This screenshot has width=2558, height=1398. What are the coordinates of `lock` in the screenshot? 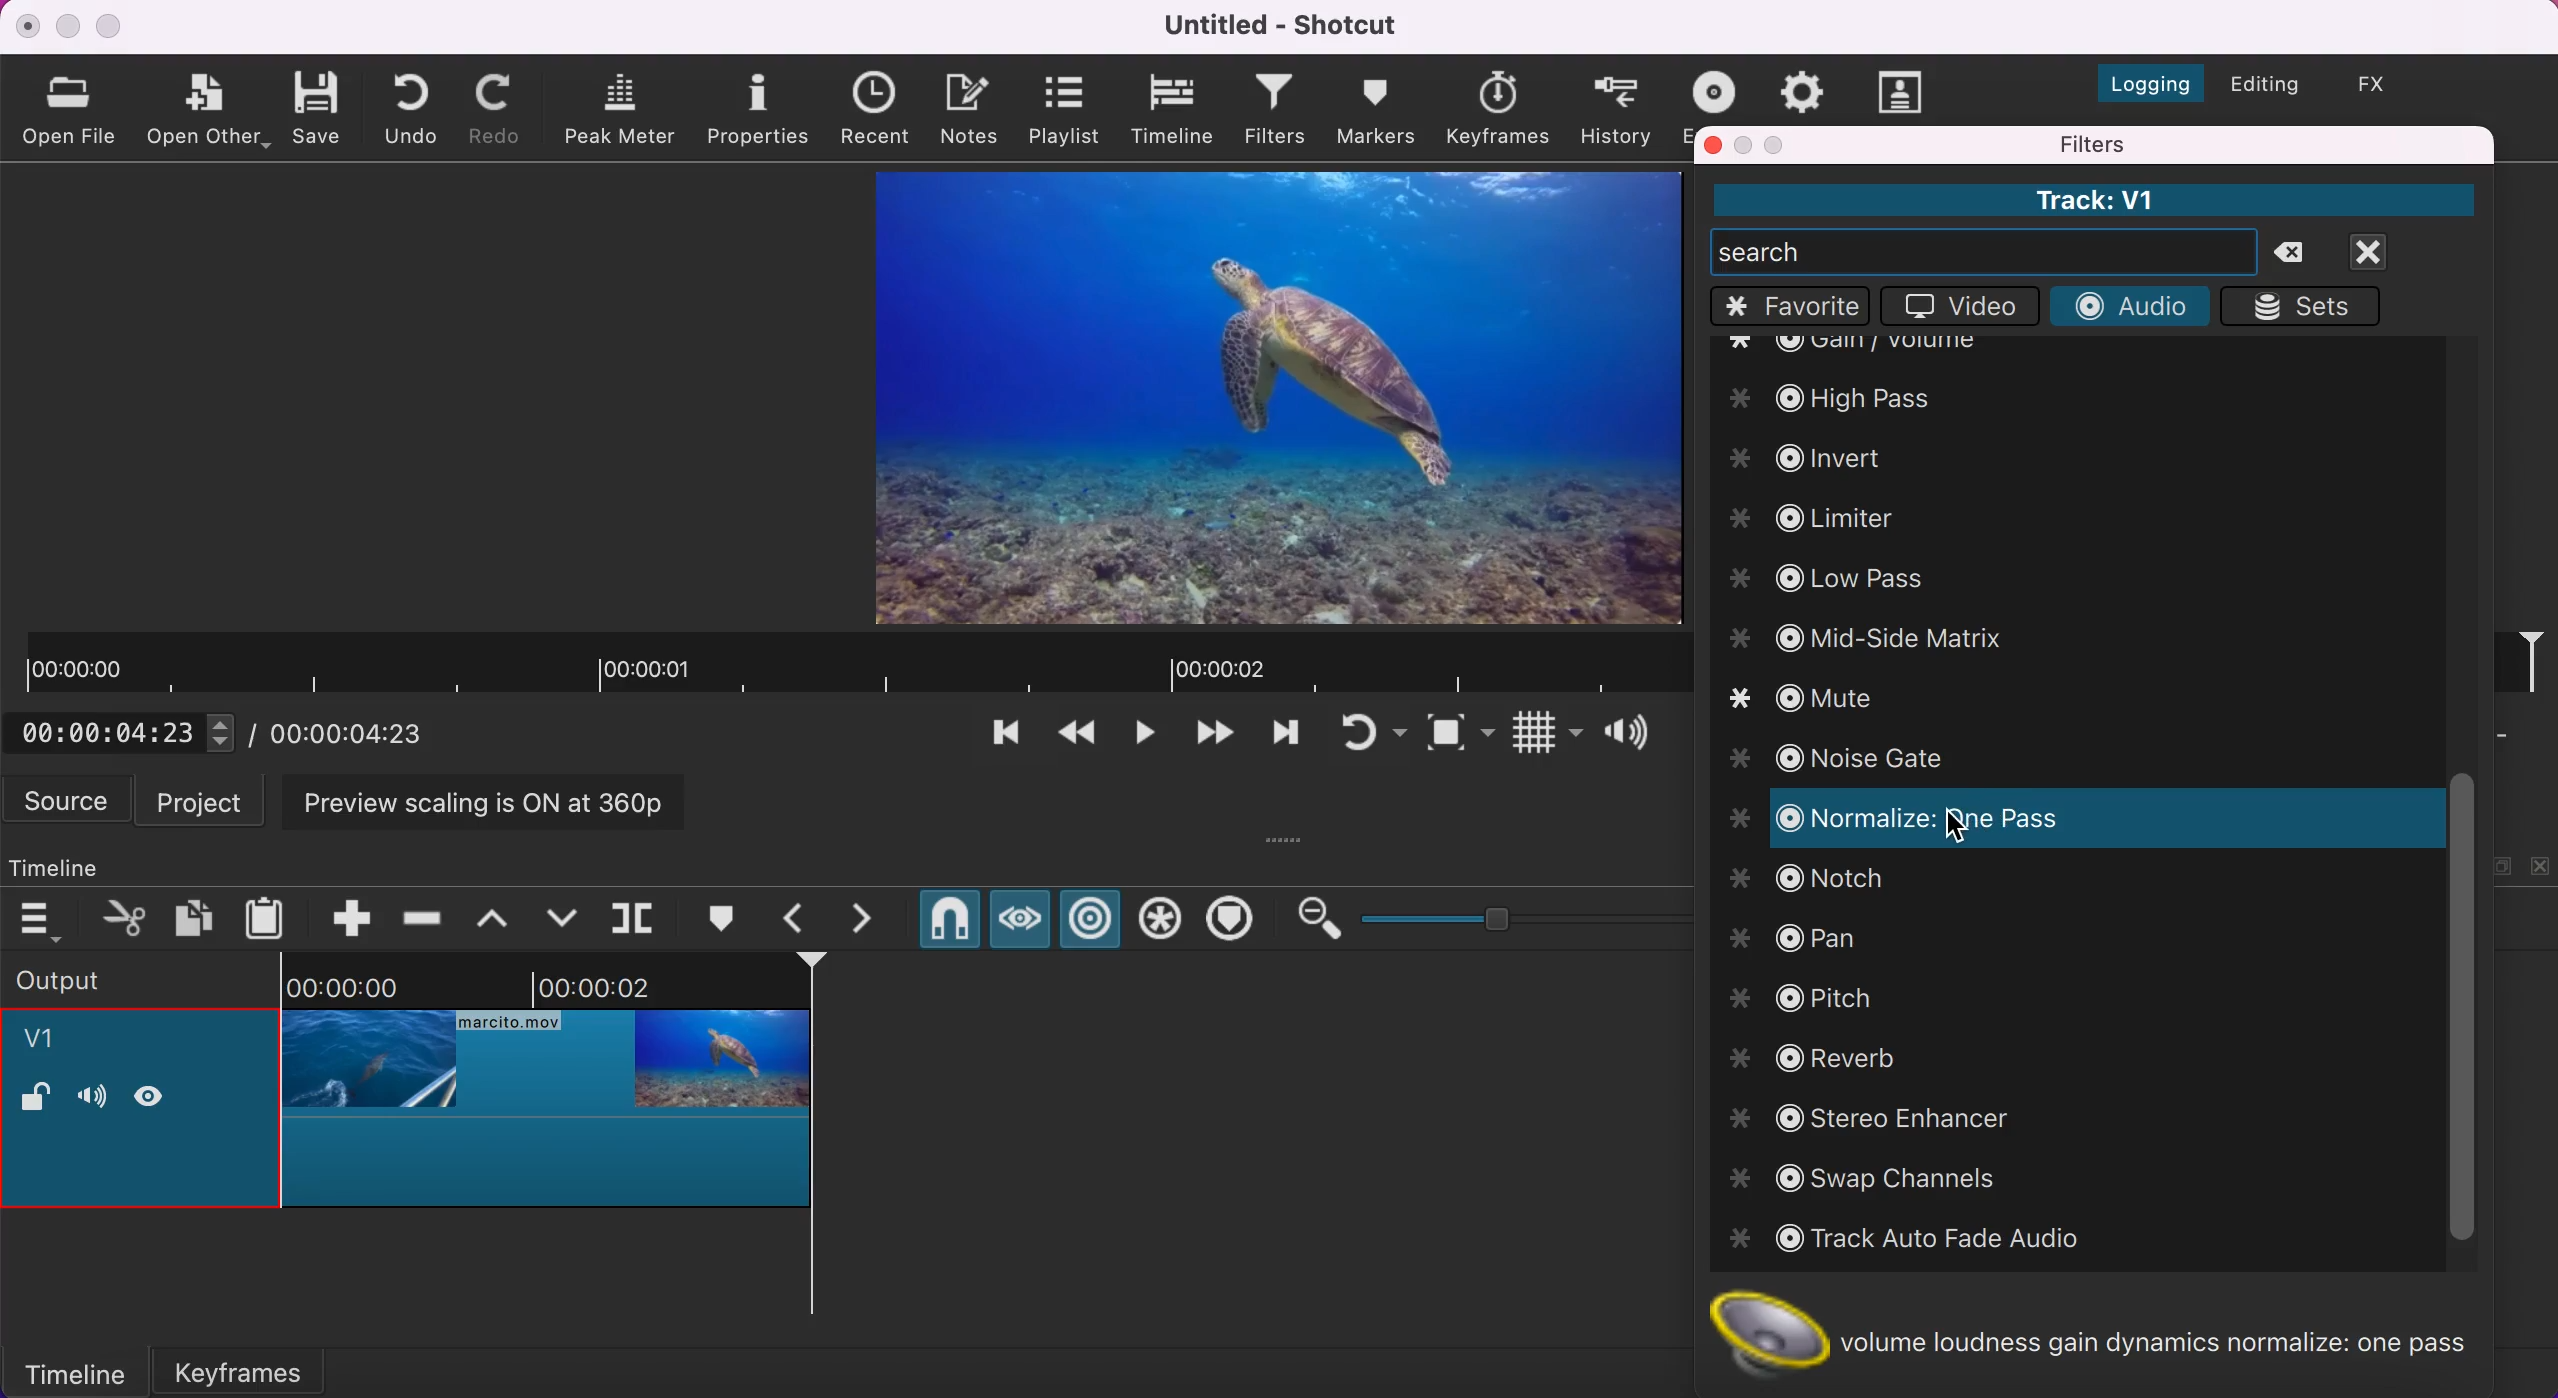 It's located at (35, 1100).